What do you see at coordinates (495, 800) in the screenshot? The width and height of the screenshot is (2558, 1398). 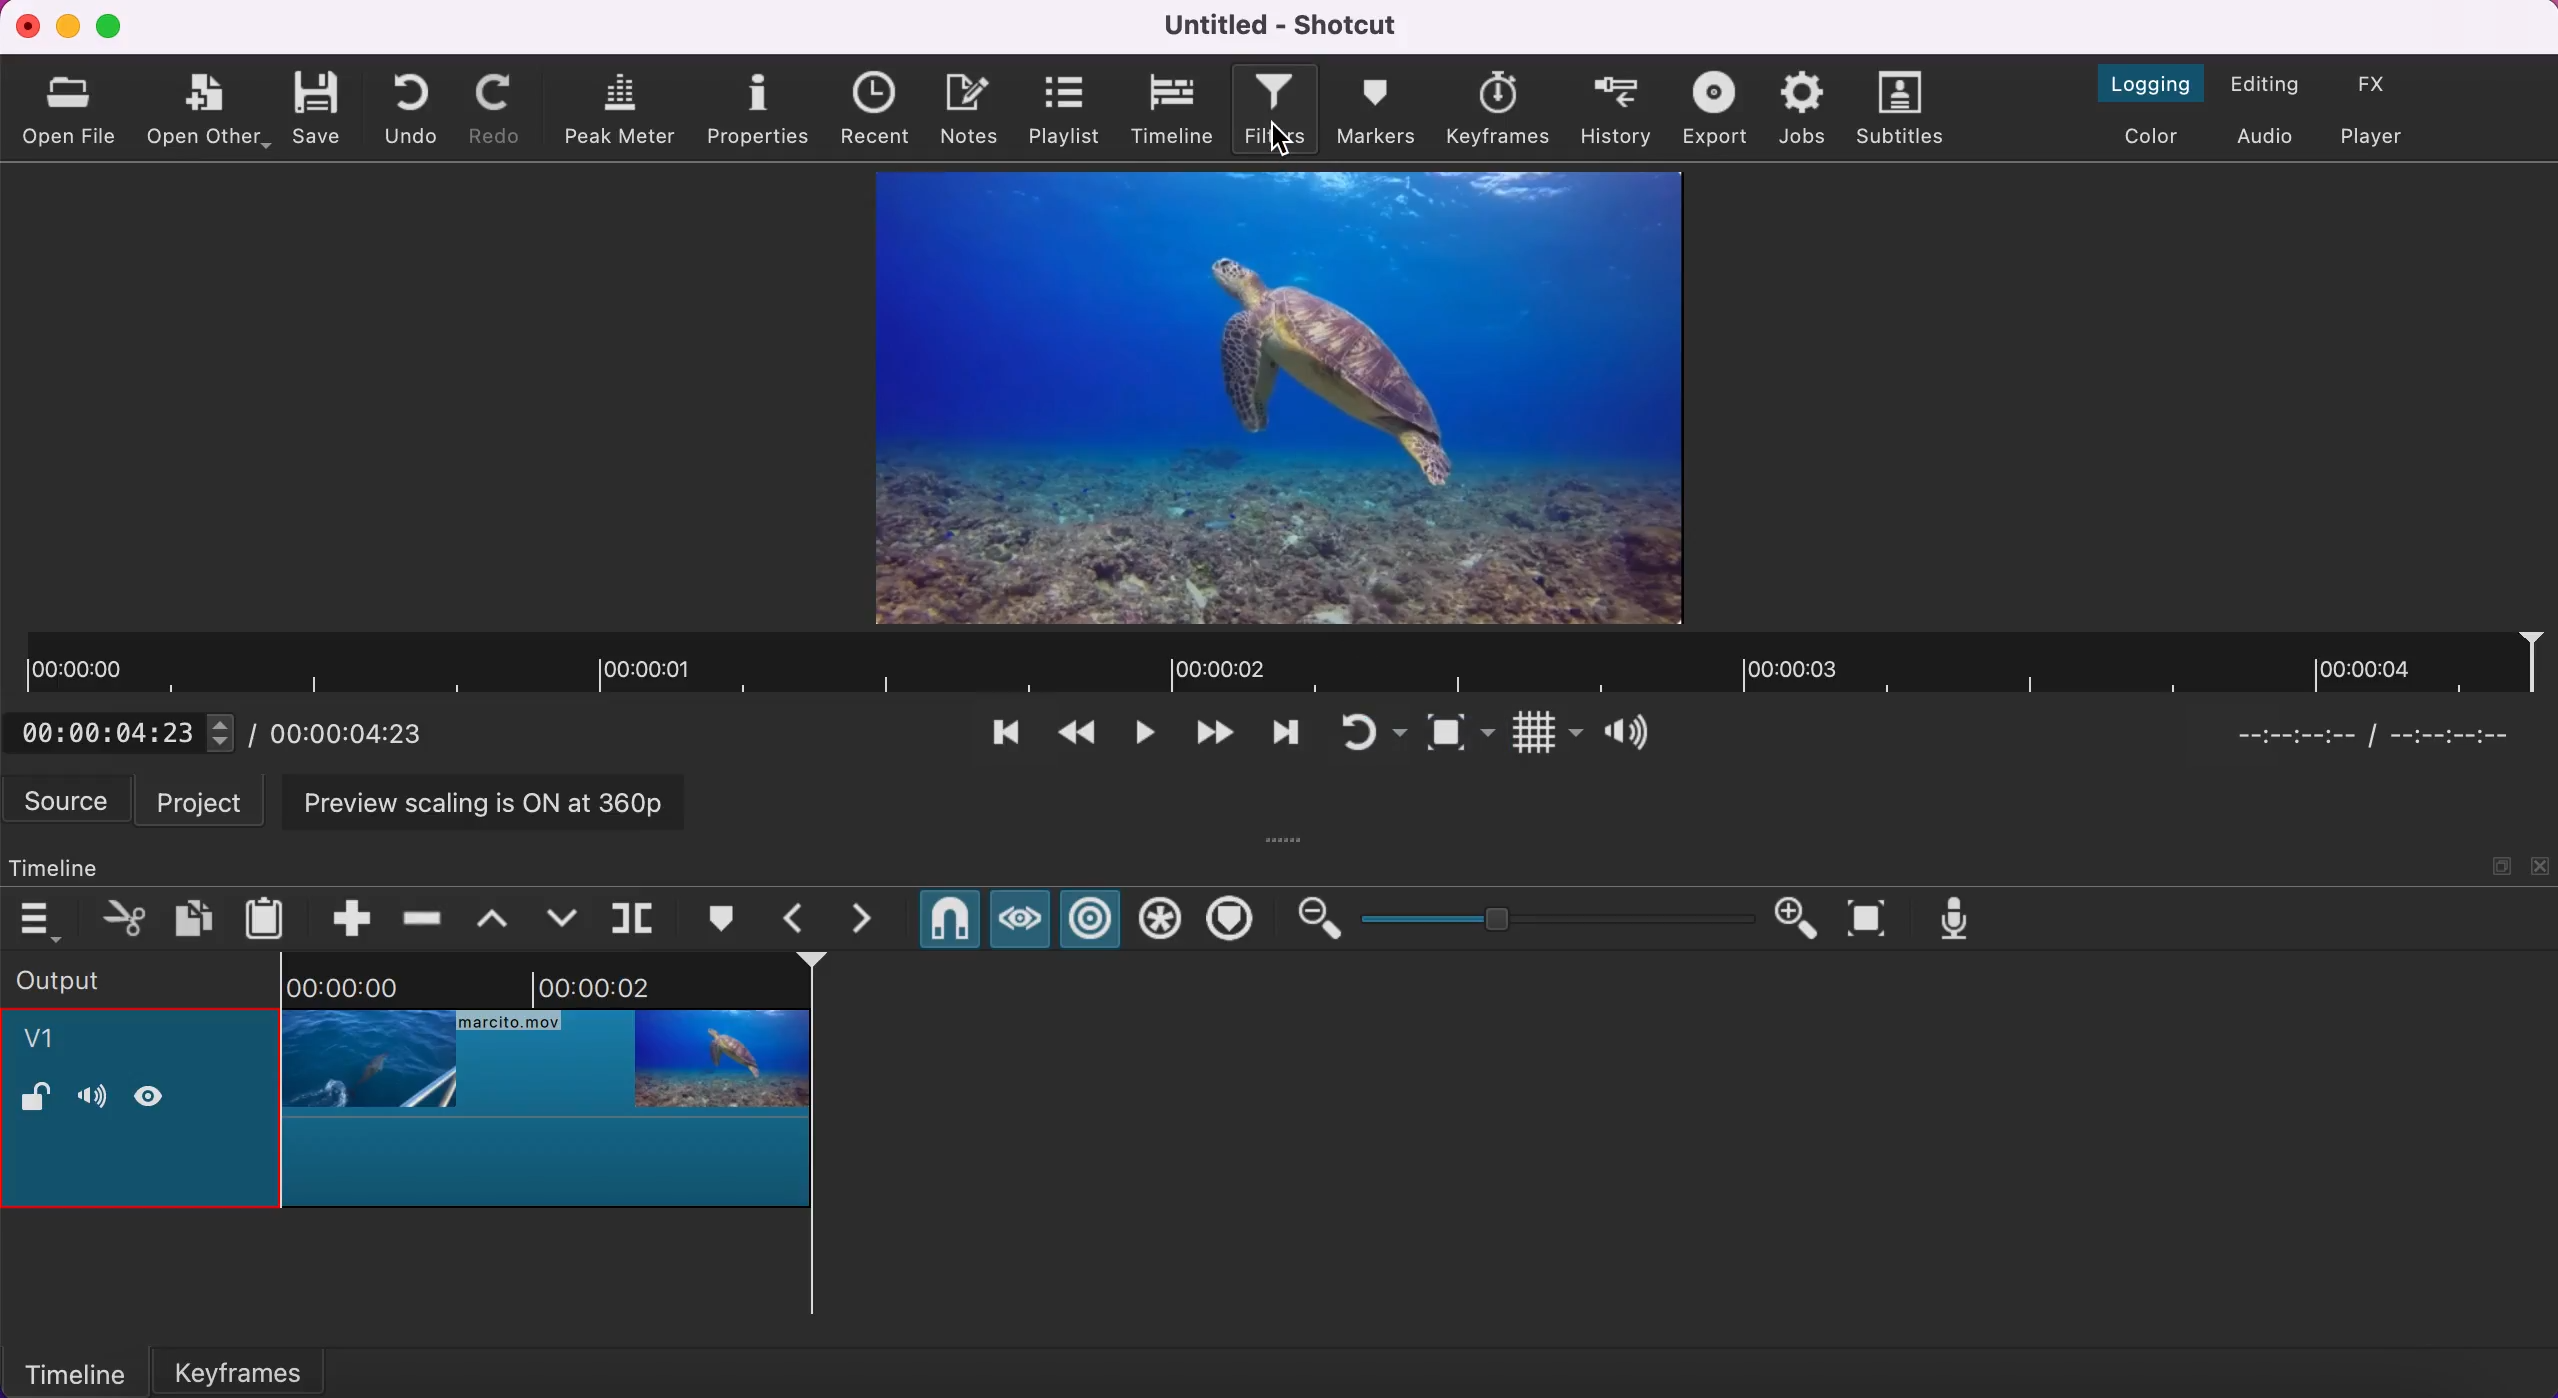 I see `preview scaling is on at 360p` at bounding box center [495, 800].